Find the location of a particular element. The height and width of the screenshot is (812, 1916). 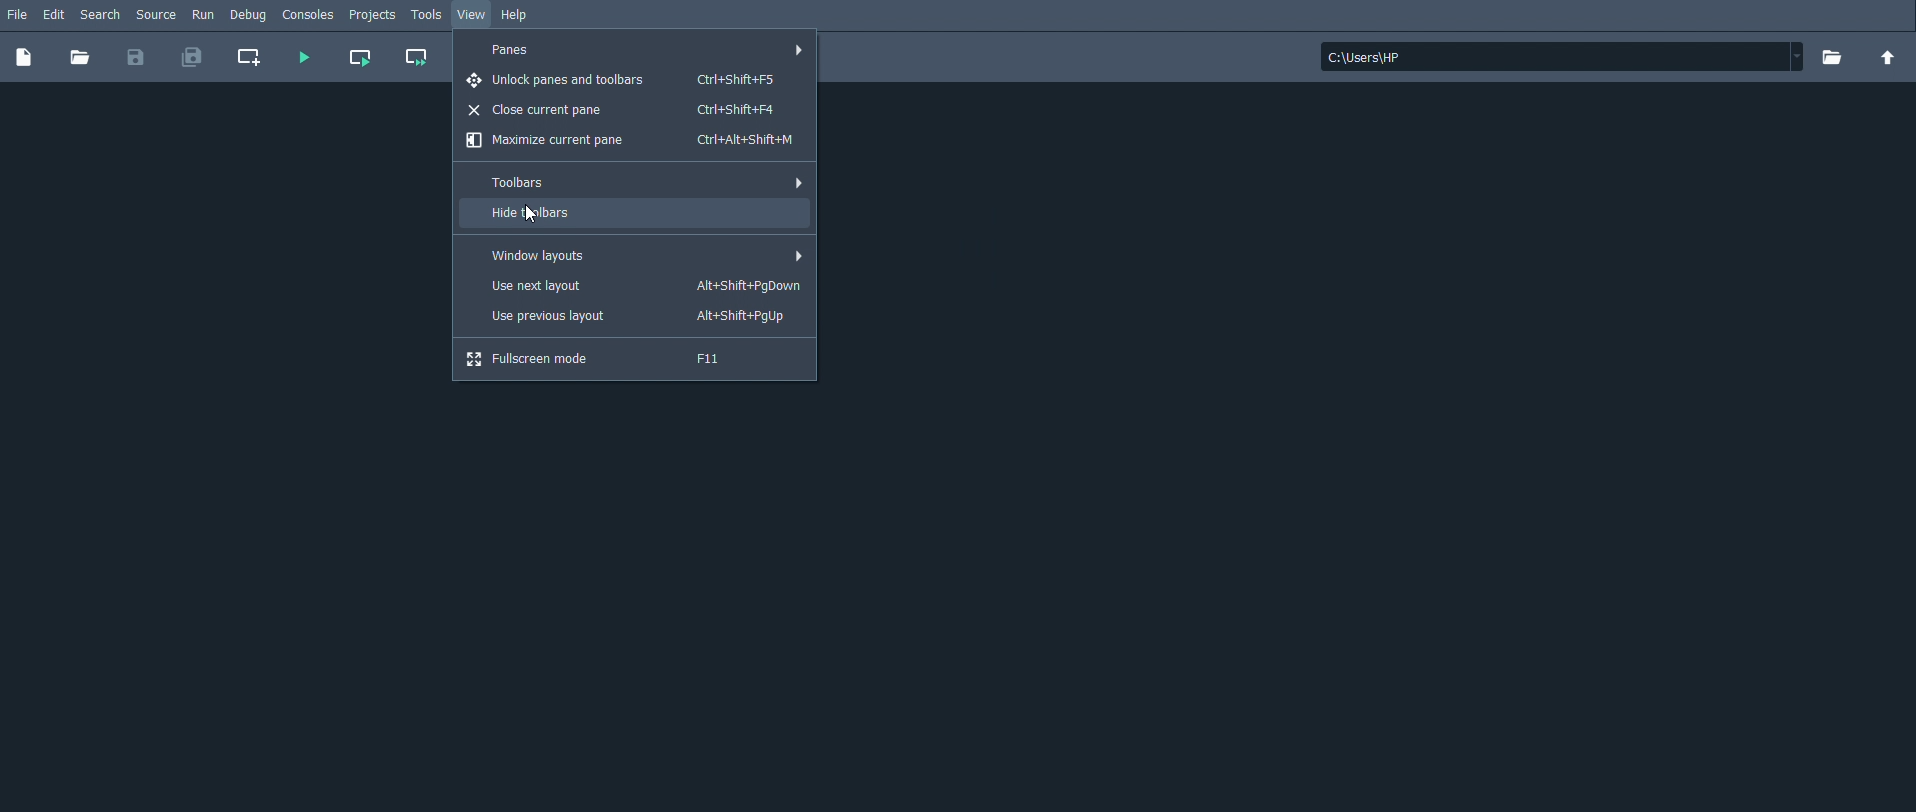

Secure is located at coordinates (159, 15).